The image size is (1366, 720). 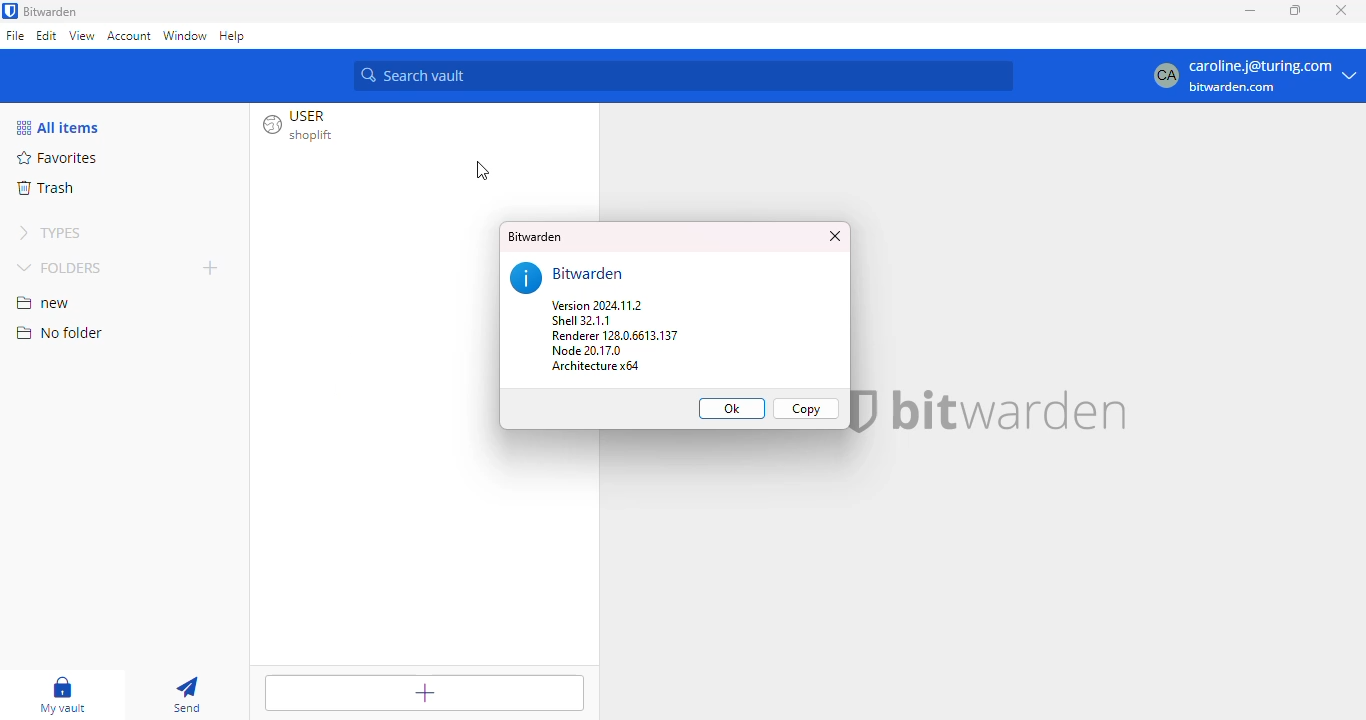 I want to click on view, so click(x=82, y=37).